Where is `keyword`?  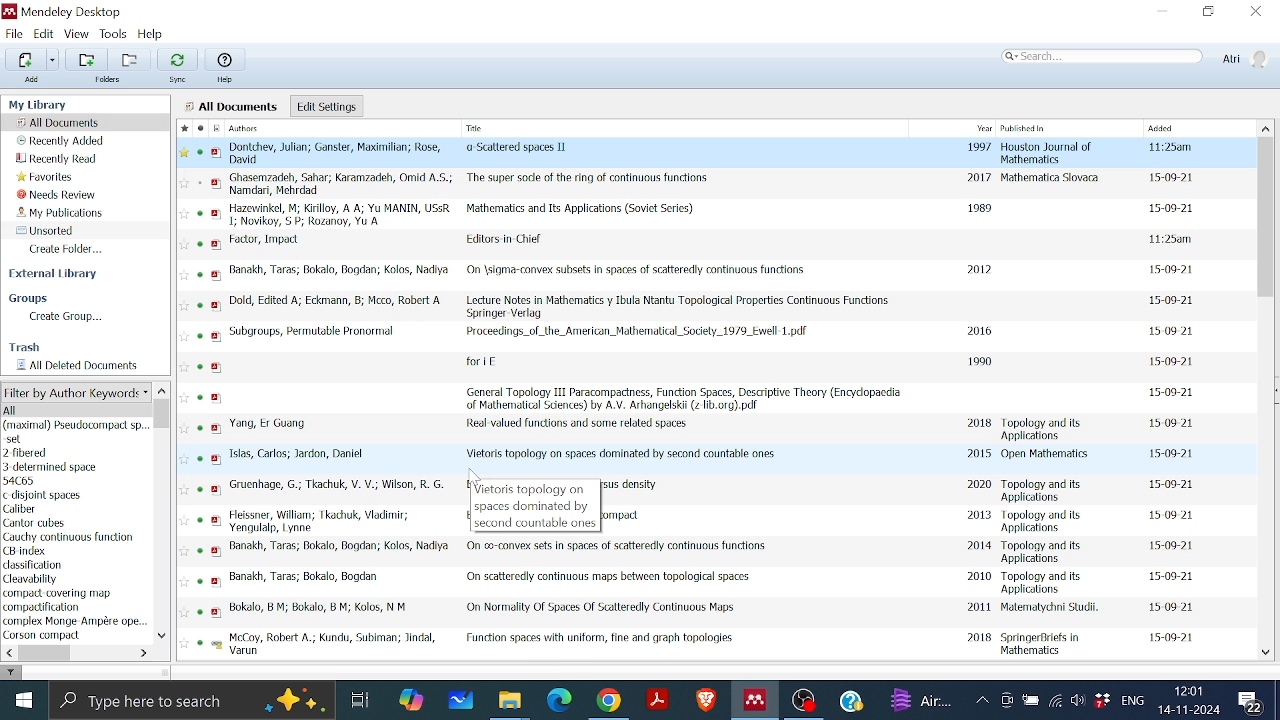 keyword is located at coordinates (61, 593).